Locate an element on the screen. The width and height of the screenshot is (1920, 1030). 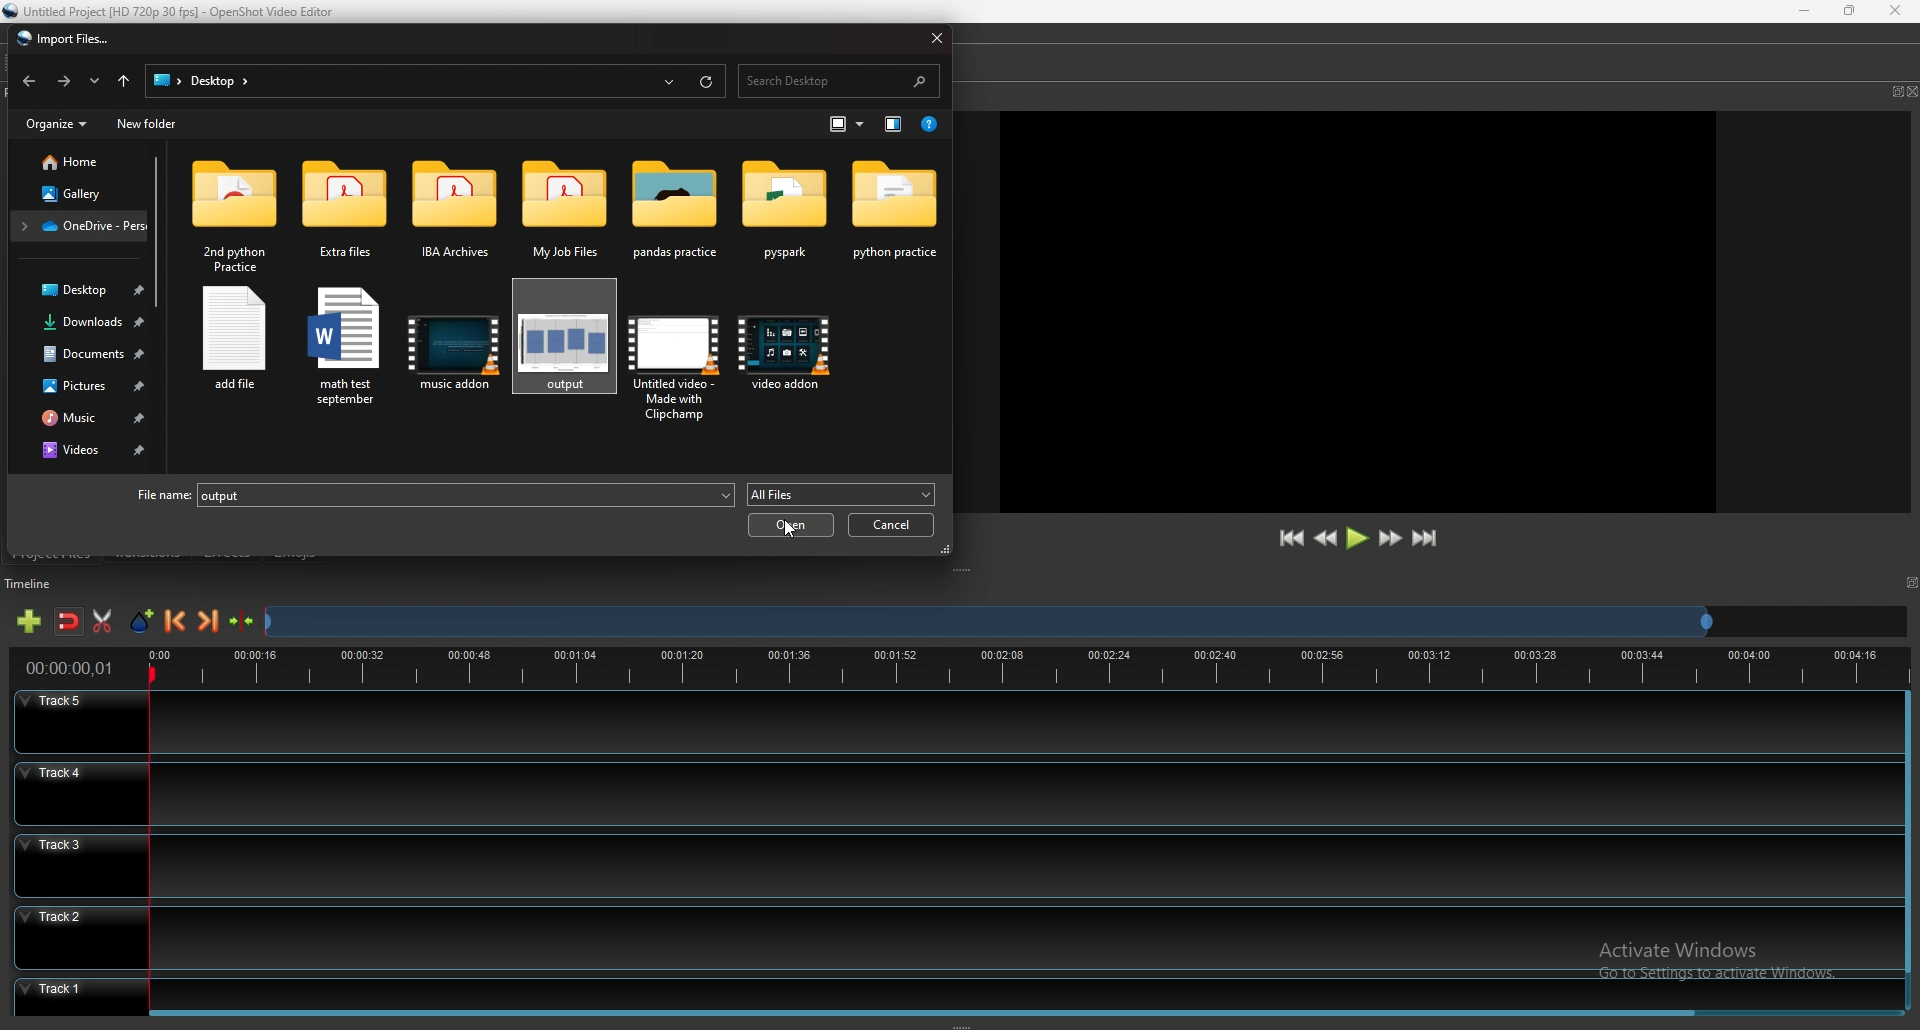
folder is located at coordinates (456, 214).